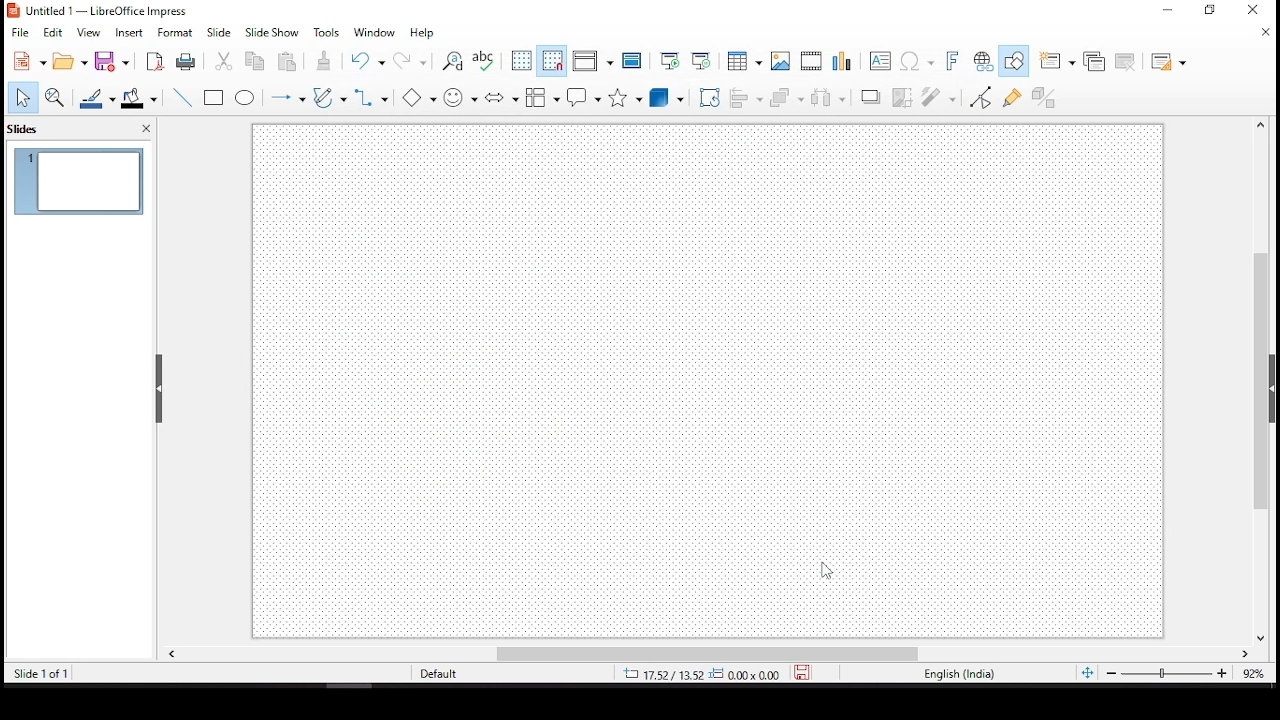  What do you see at coordinates (326, 94) in the screenshot?
I see `curves and polygons` at bounding box center [326, 94].